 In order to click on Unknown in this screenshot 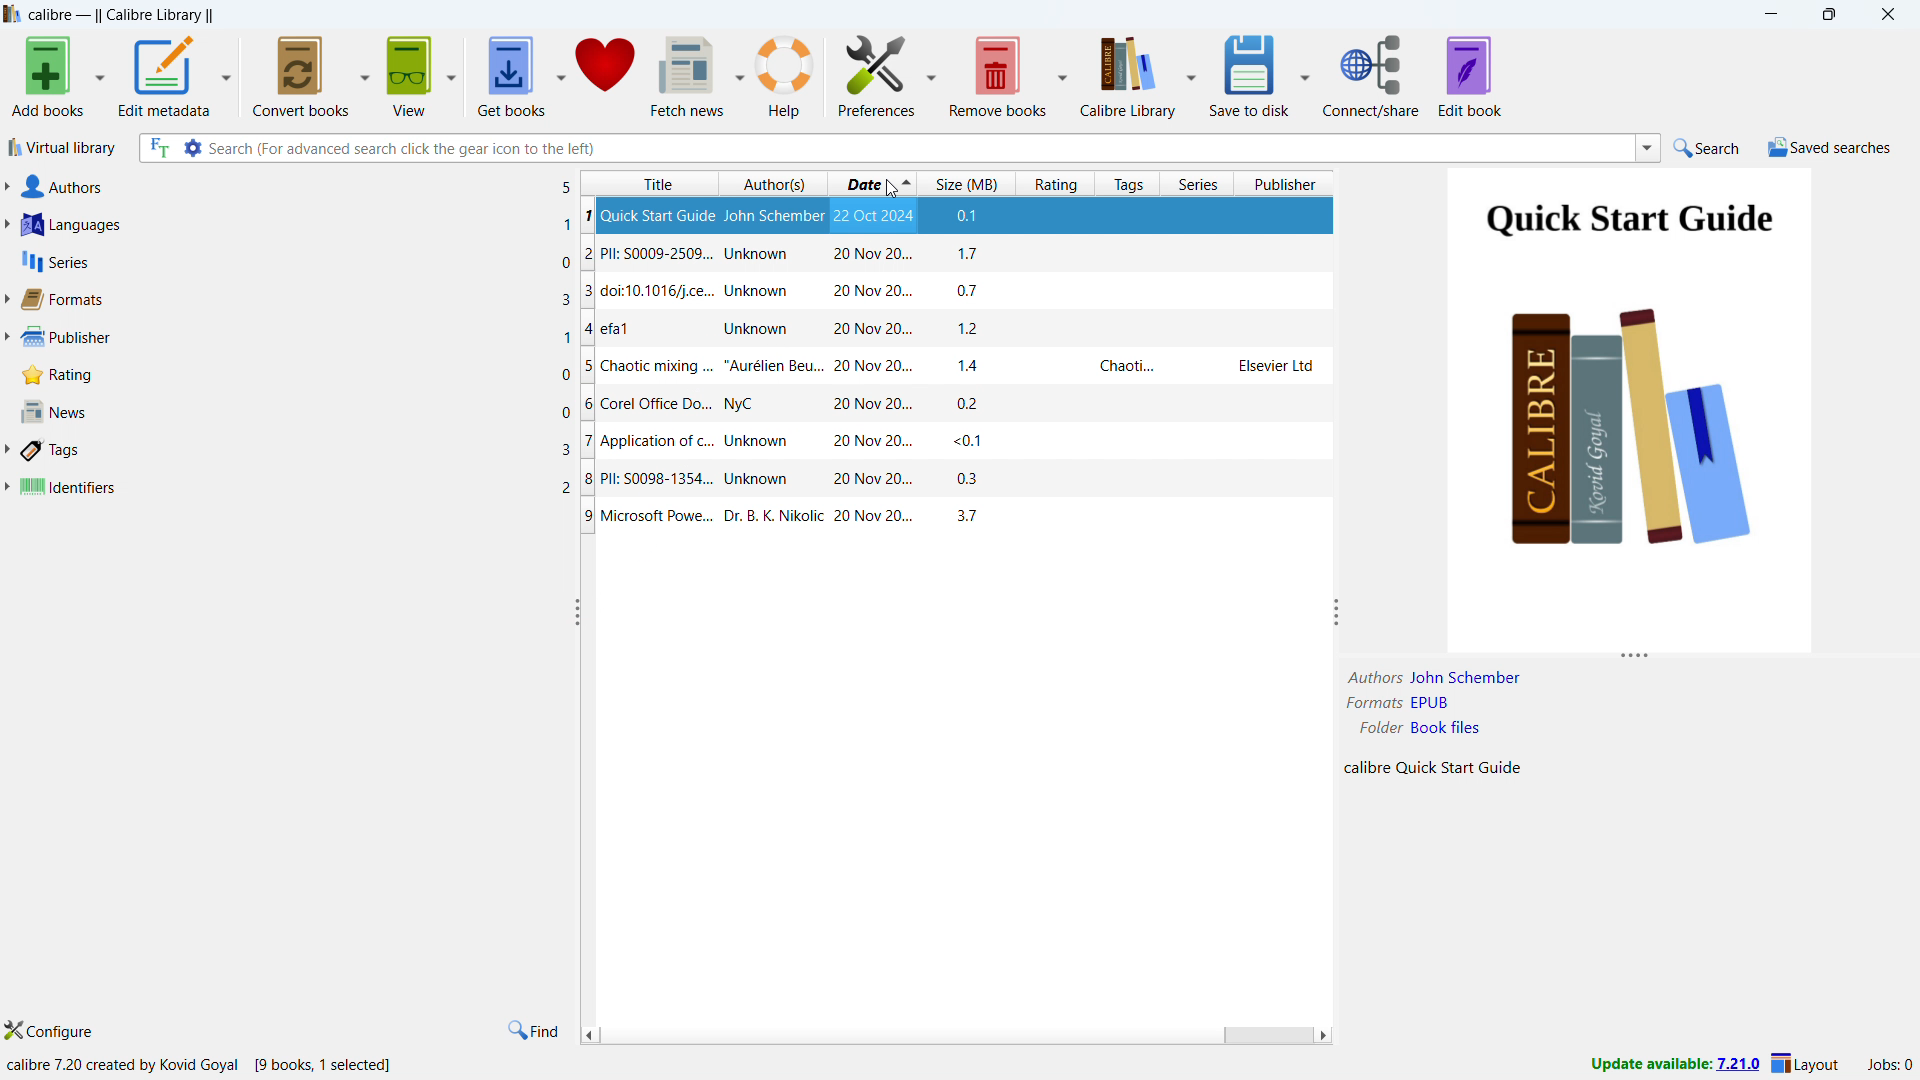, I will do `click(755, 368)`.